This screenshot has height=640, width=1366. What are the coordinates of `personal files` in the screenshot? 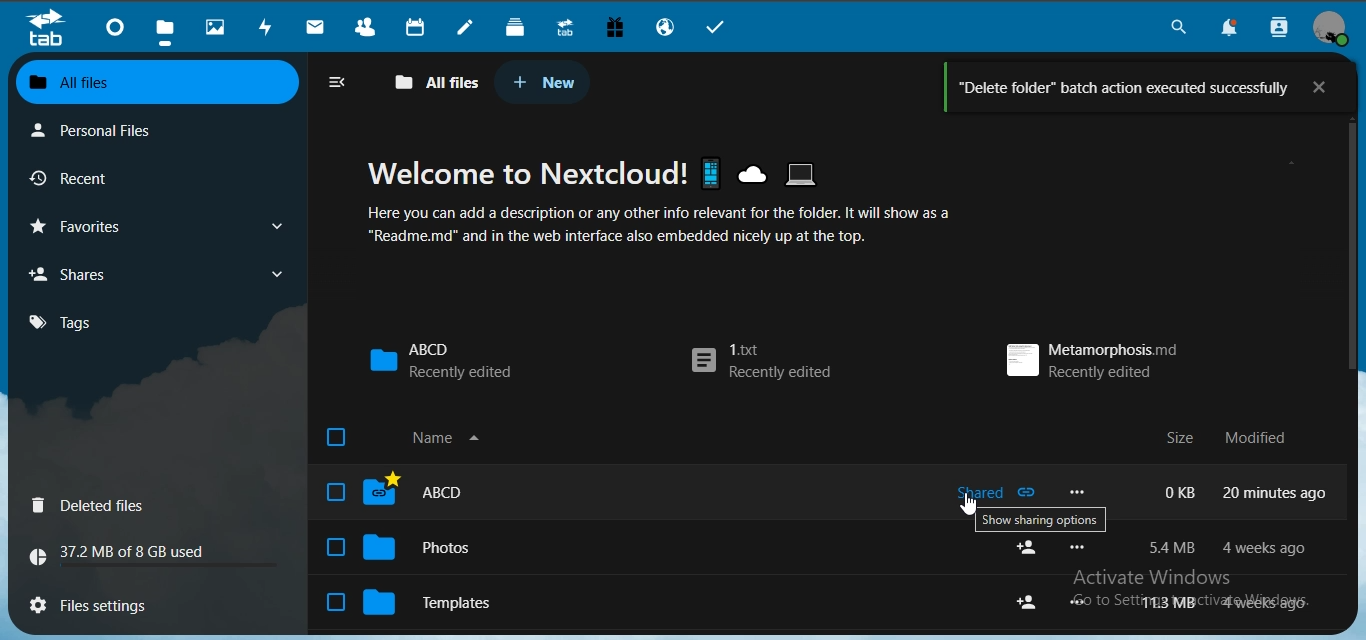 It's located at (130, 128).